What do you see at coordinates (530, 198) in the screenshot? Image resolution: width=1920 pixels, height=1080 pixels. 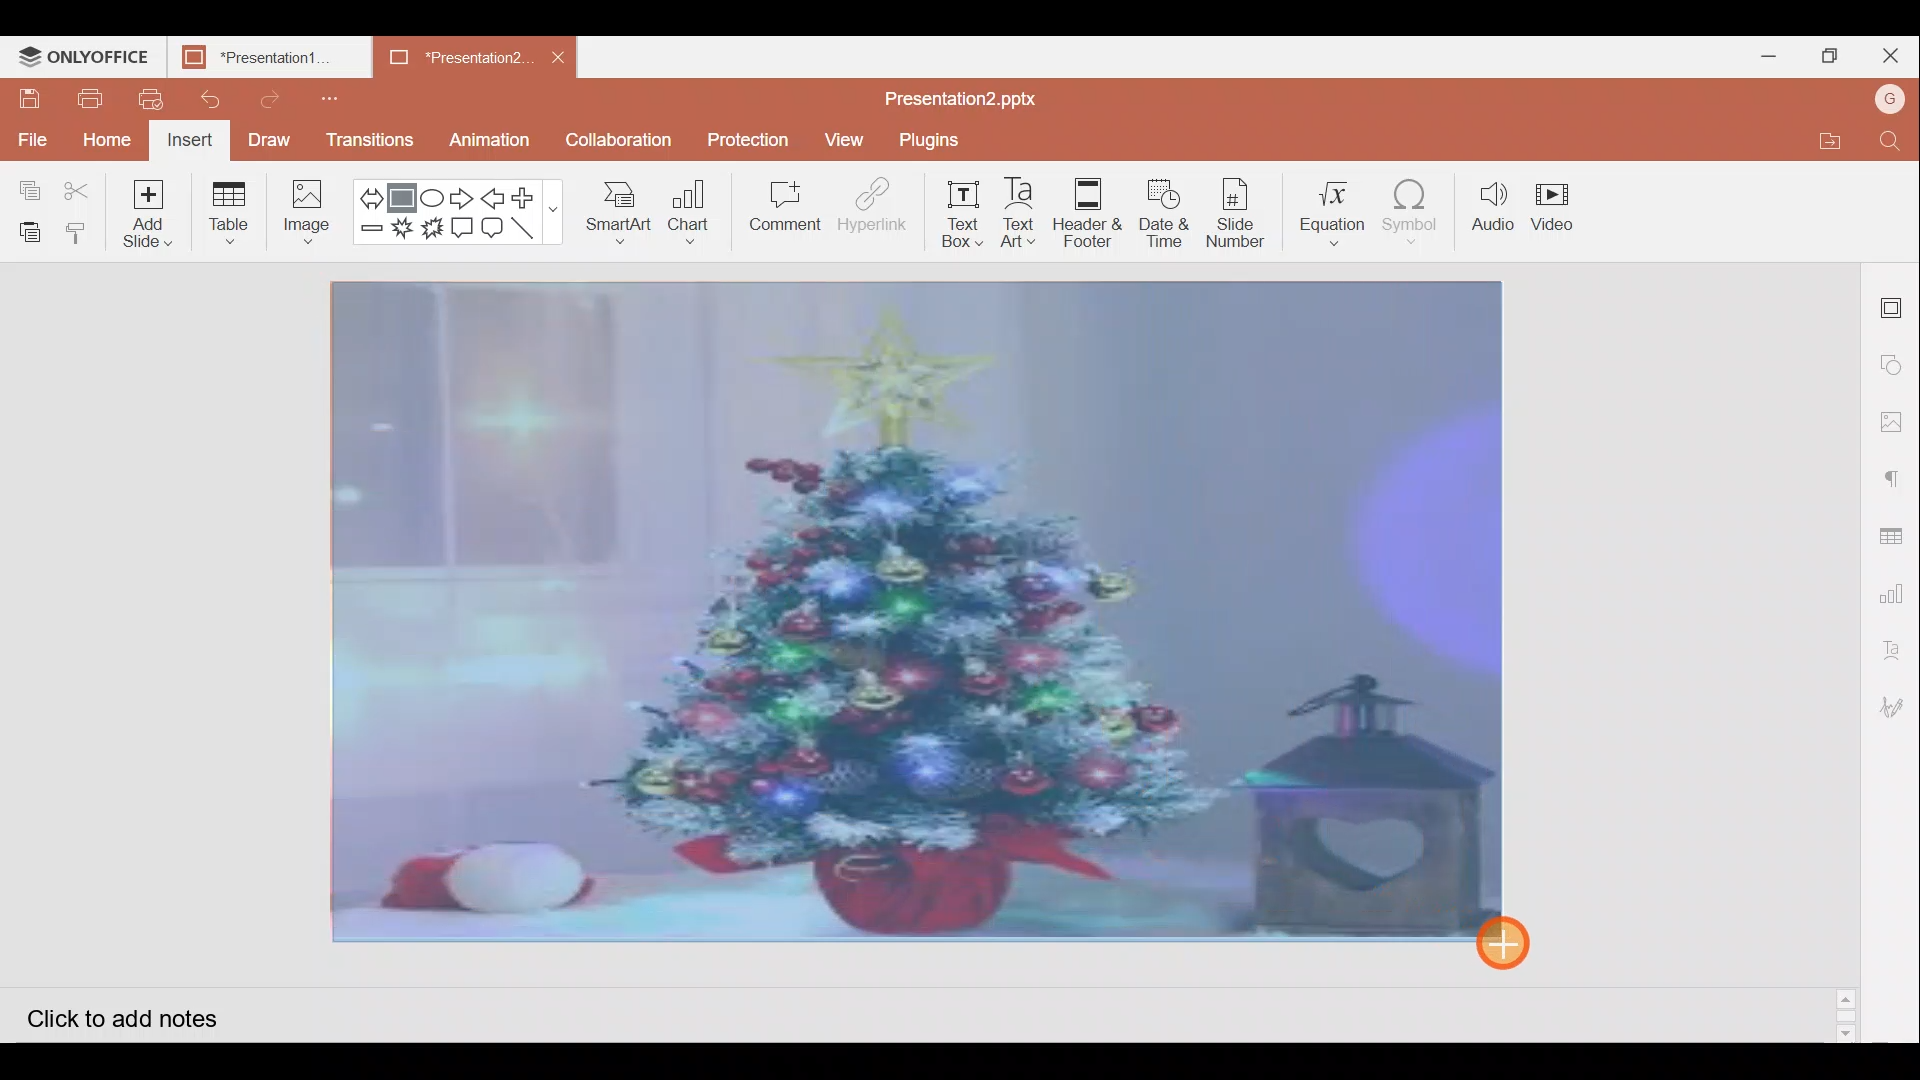 I see `Plus` at bounding box center [530, 198].